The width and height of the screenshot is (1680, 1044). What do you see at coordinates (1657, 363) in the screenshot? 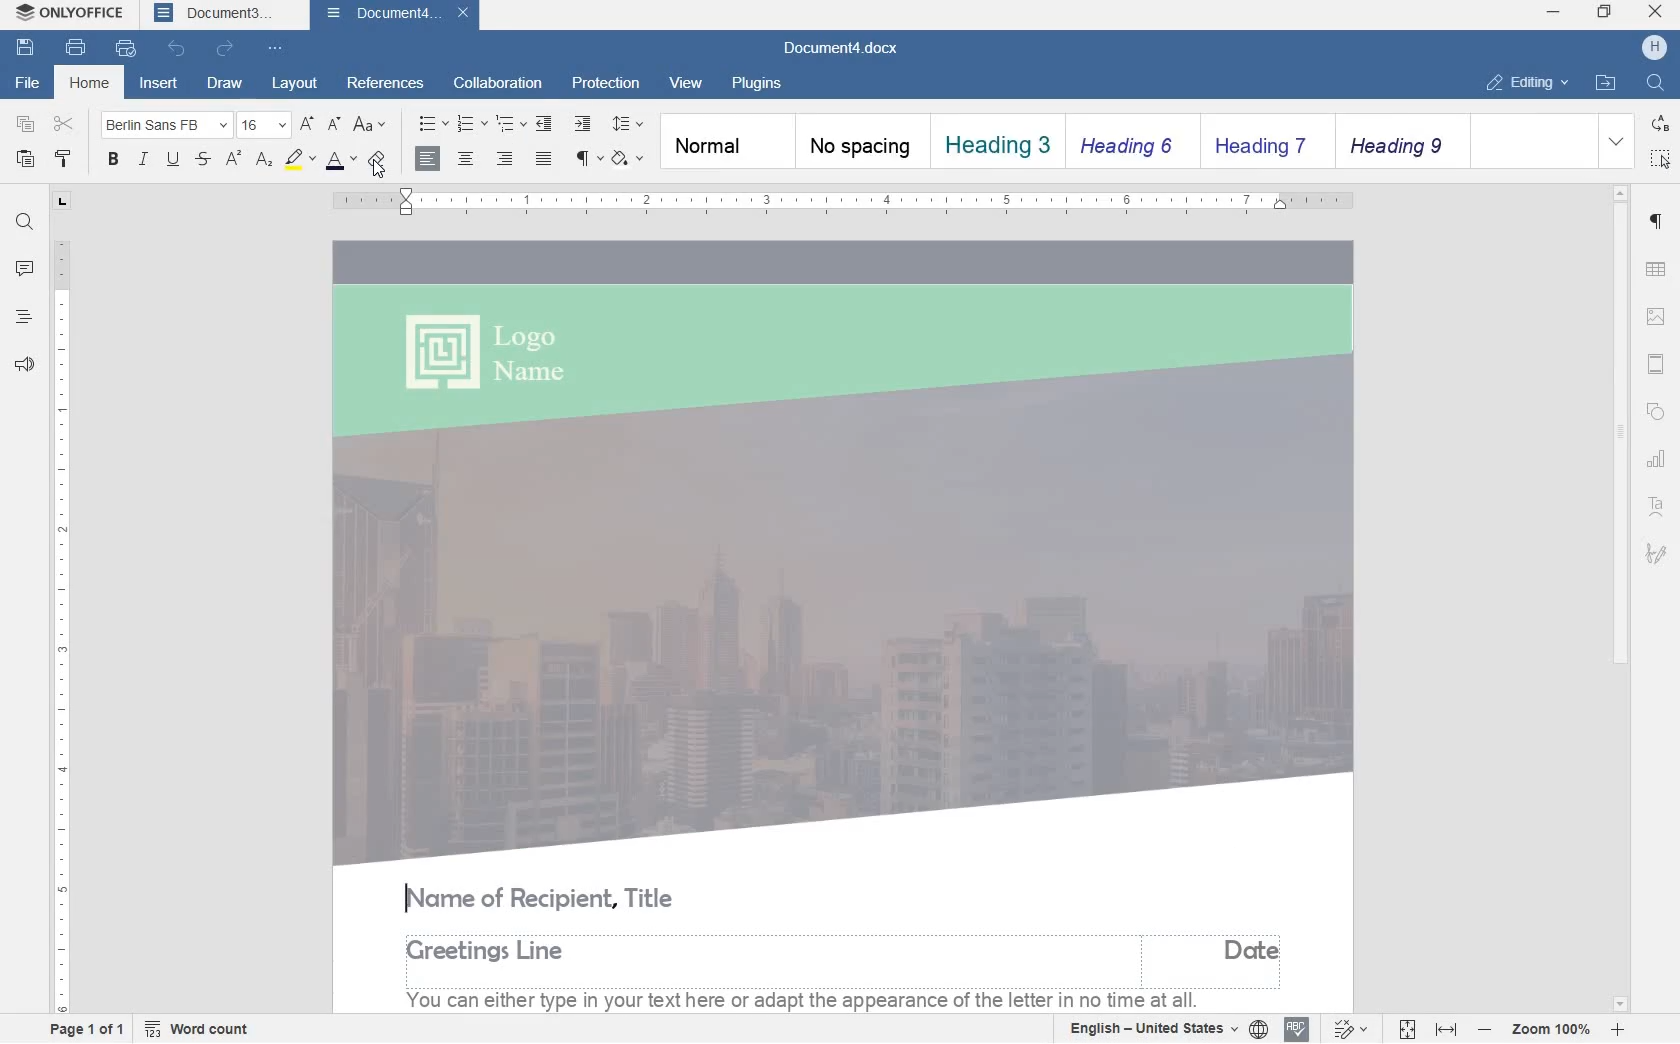
I see `headers & footers` at bounding box center [1657, 363].